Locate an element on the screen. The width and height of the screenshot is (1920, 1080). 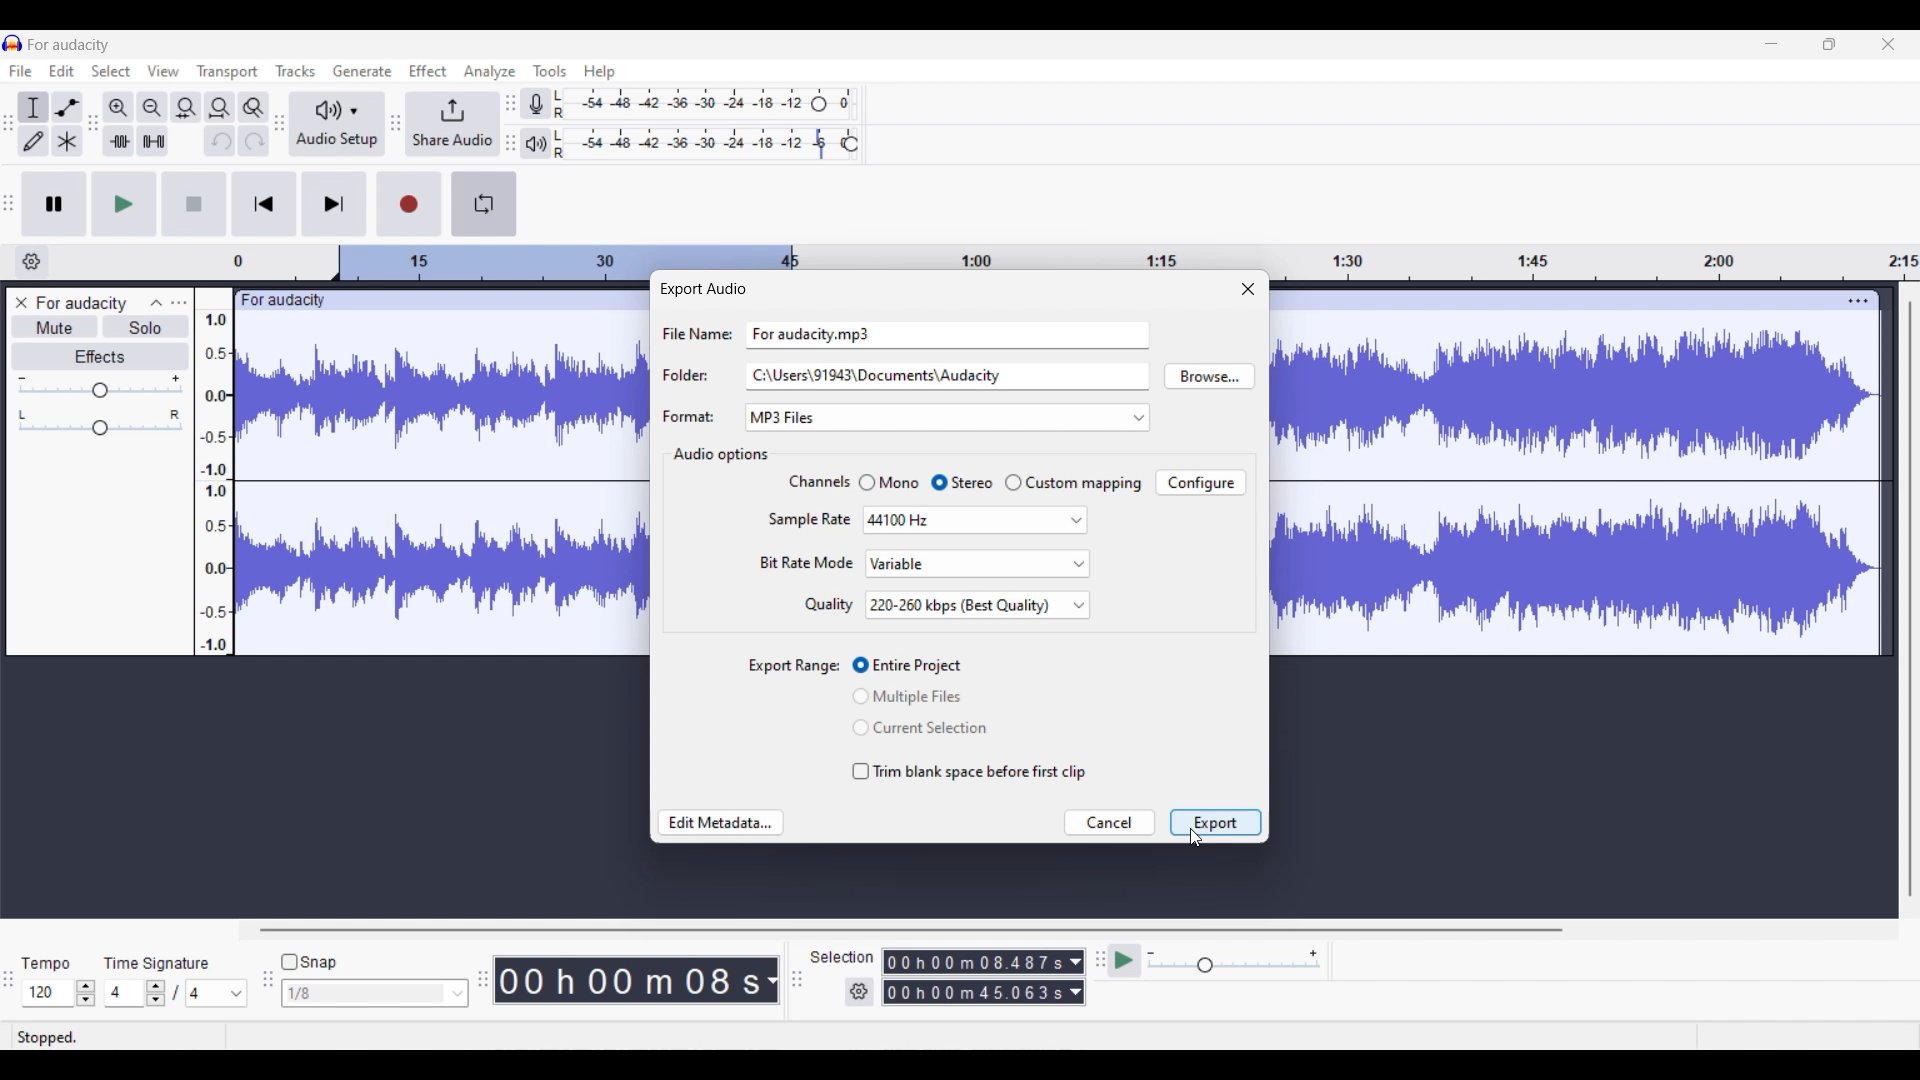
Fit project to width is located at coordinates (221, 108).